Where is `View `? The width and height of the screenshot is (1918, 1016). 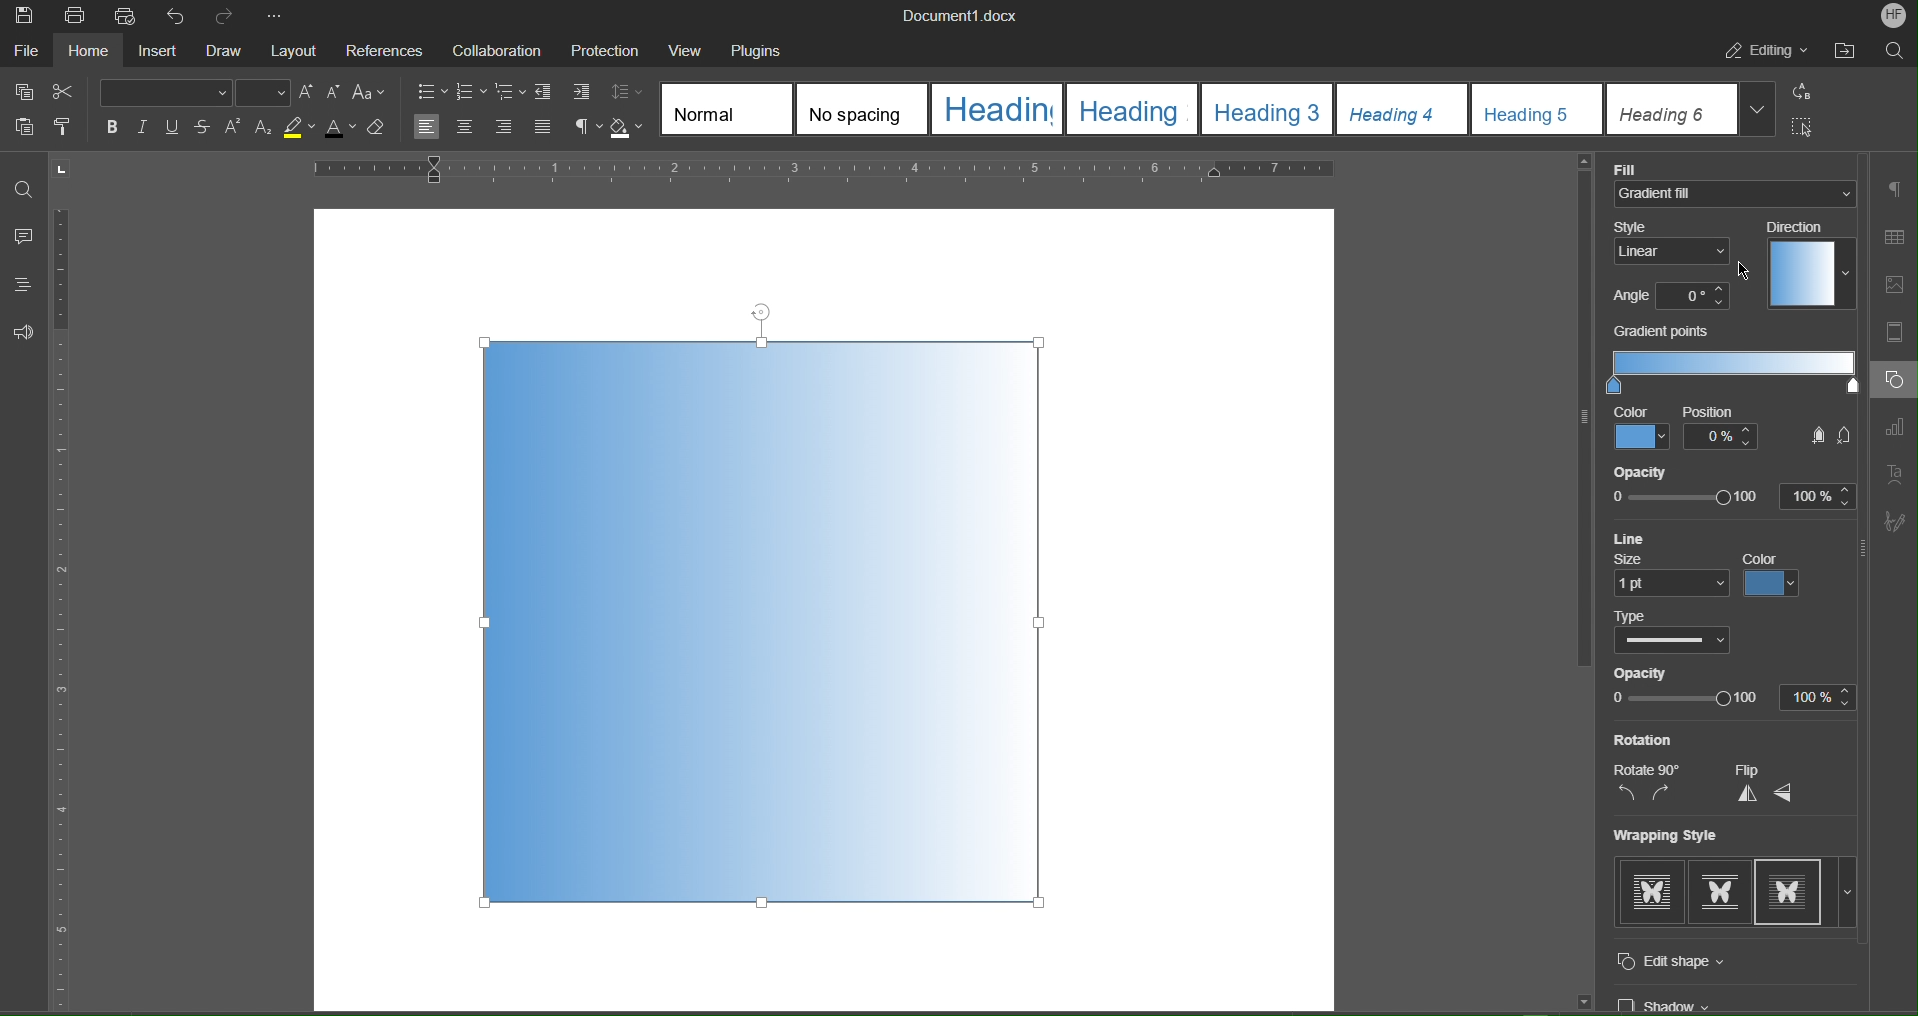
View  is located at coordinates (692, 50).